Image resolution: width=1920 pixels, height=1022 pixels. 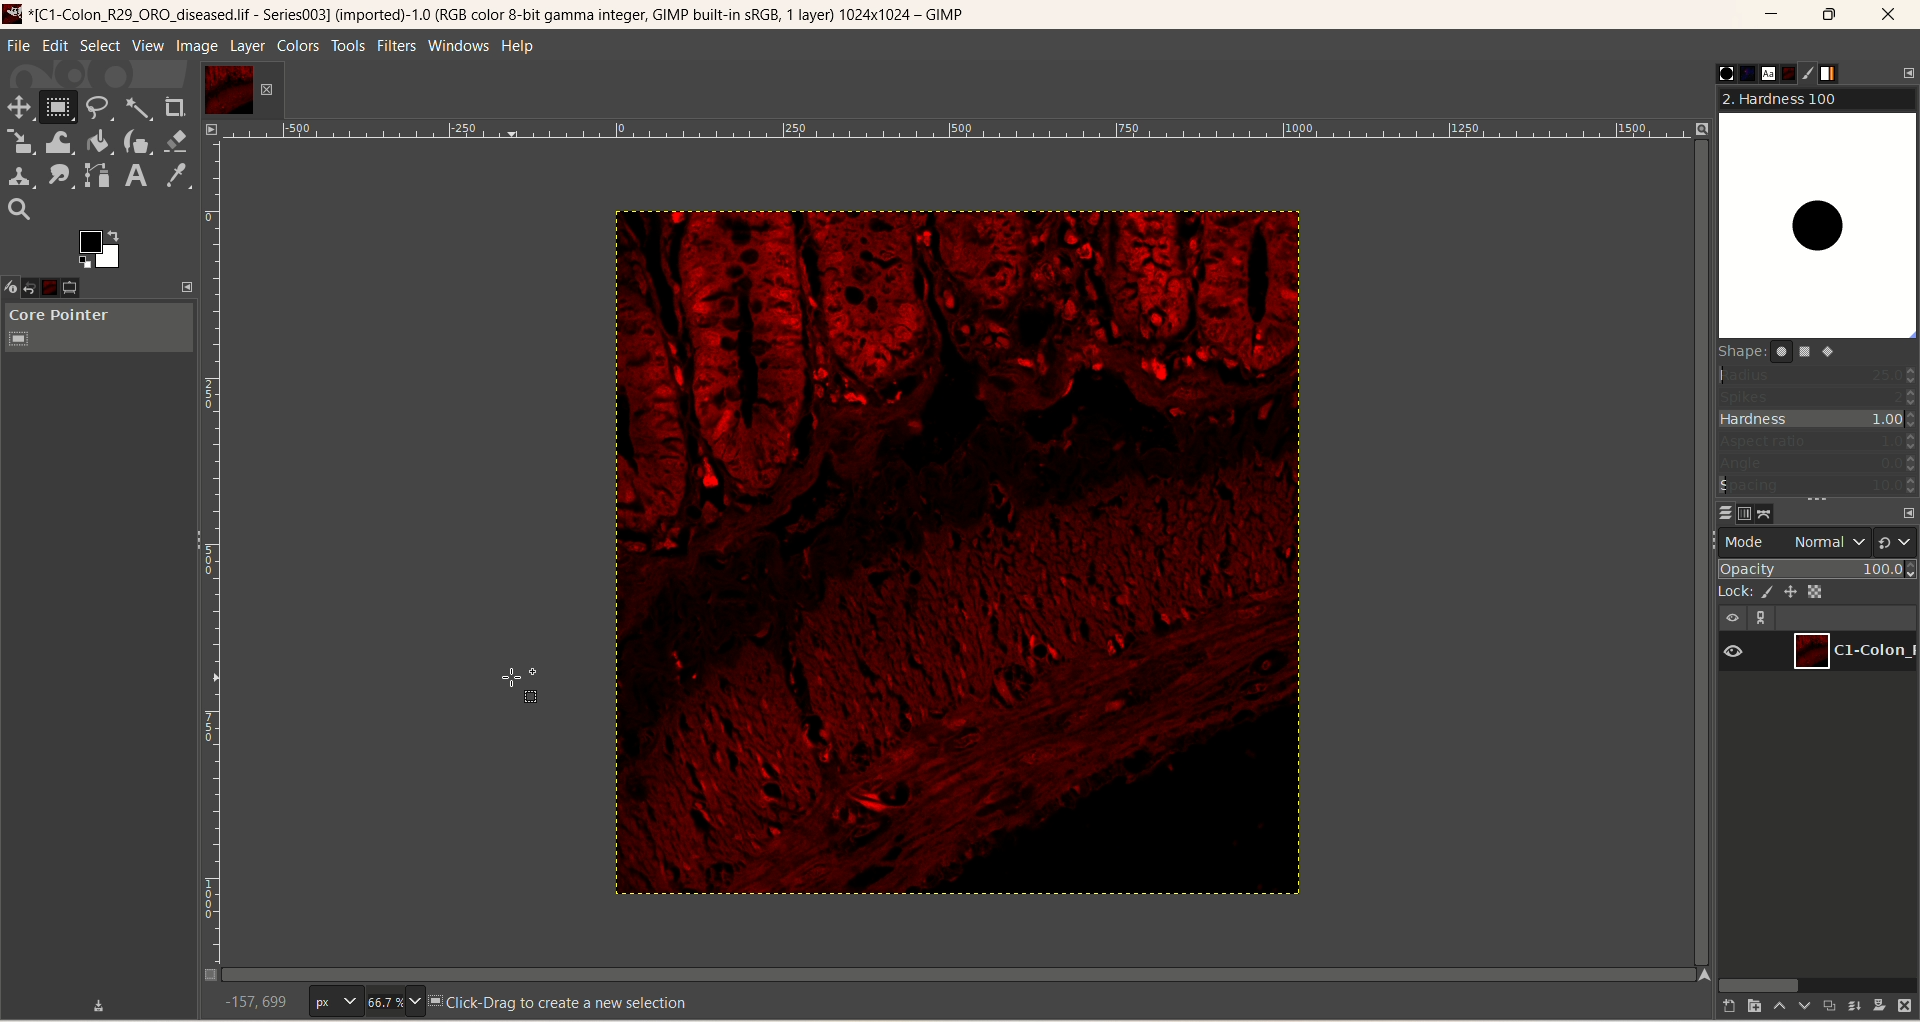 What do you see at coordinates (1818, 486) in the screenshot?
I see `spacing` at bounding box center [1818, 486].